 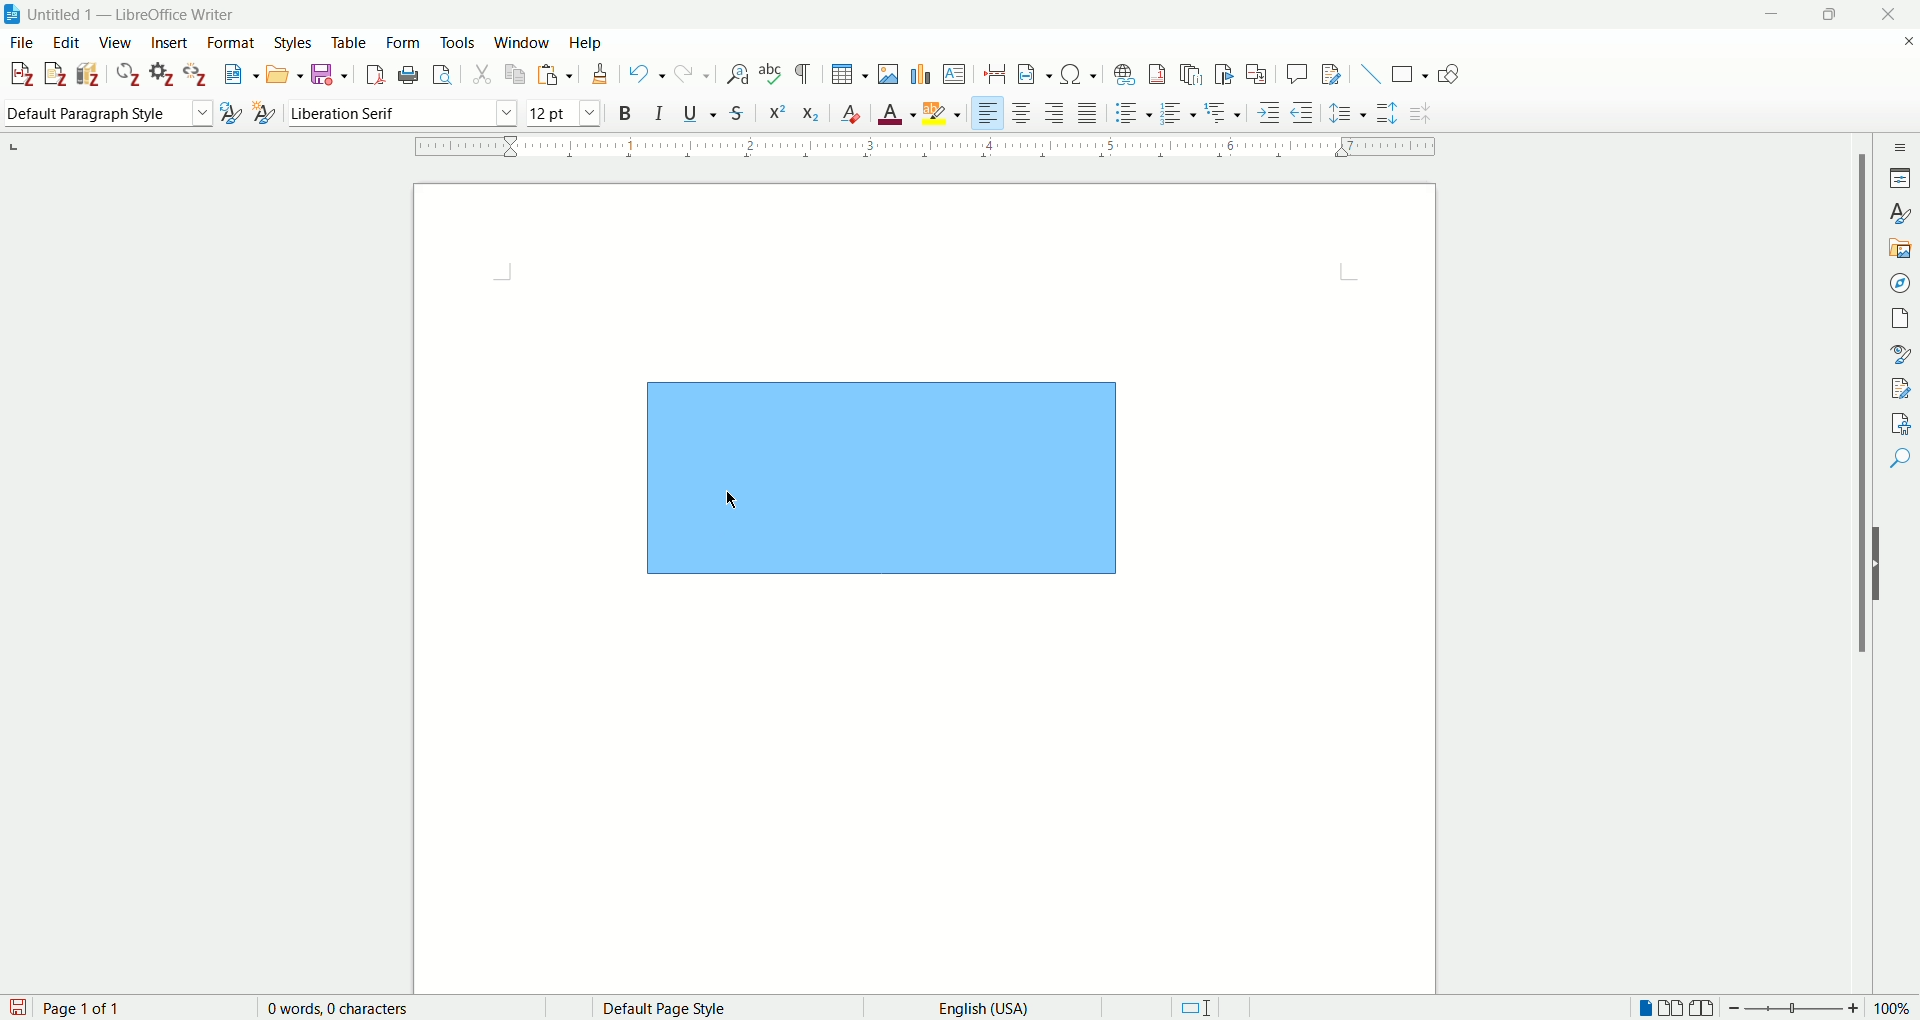 What do you see at coordinates (1671, 1006) in the screenshot?
I see `double page view` at bounding box center [1671, 1006].